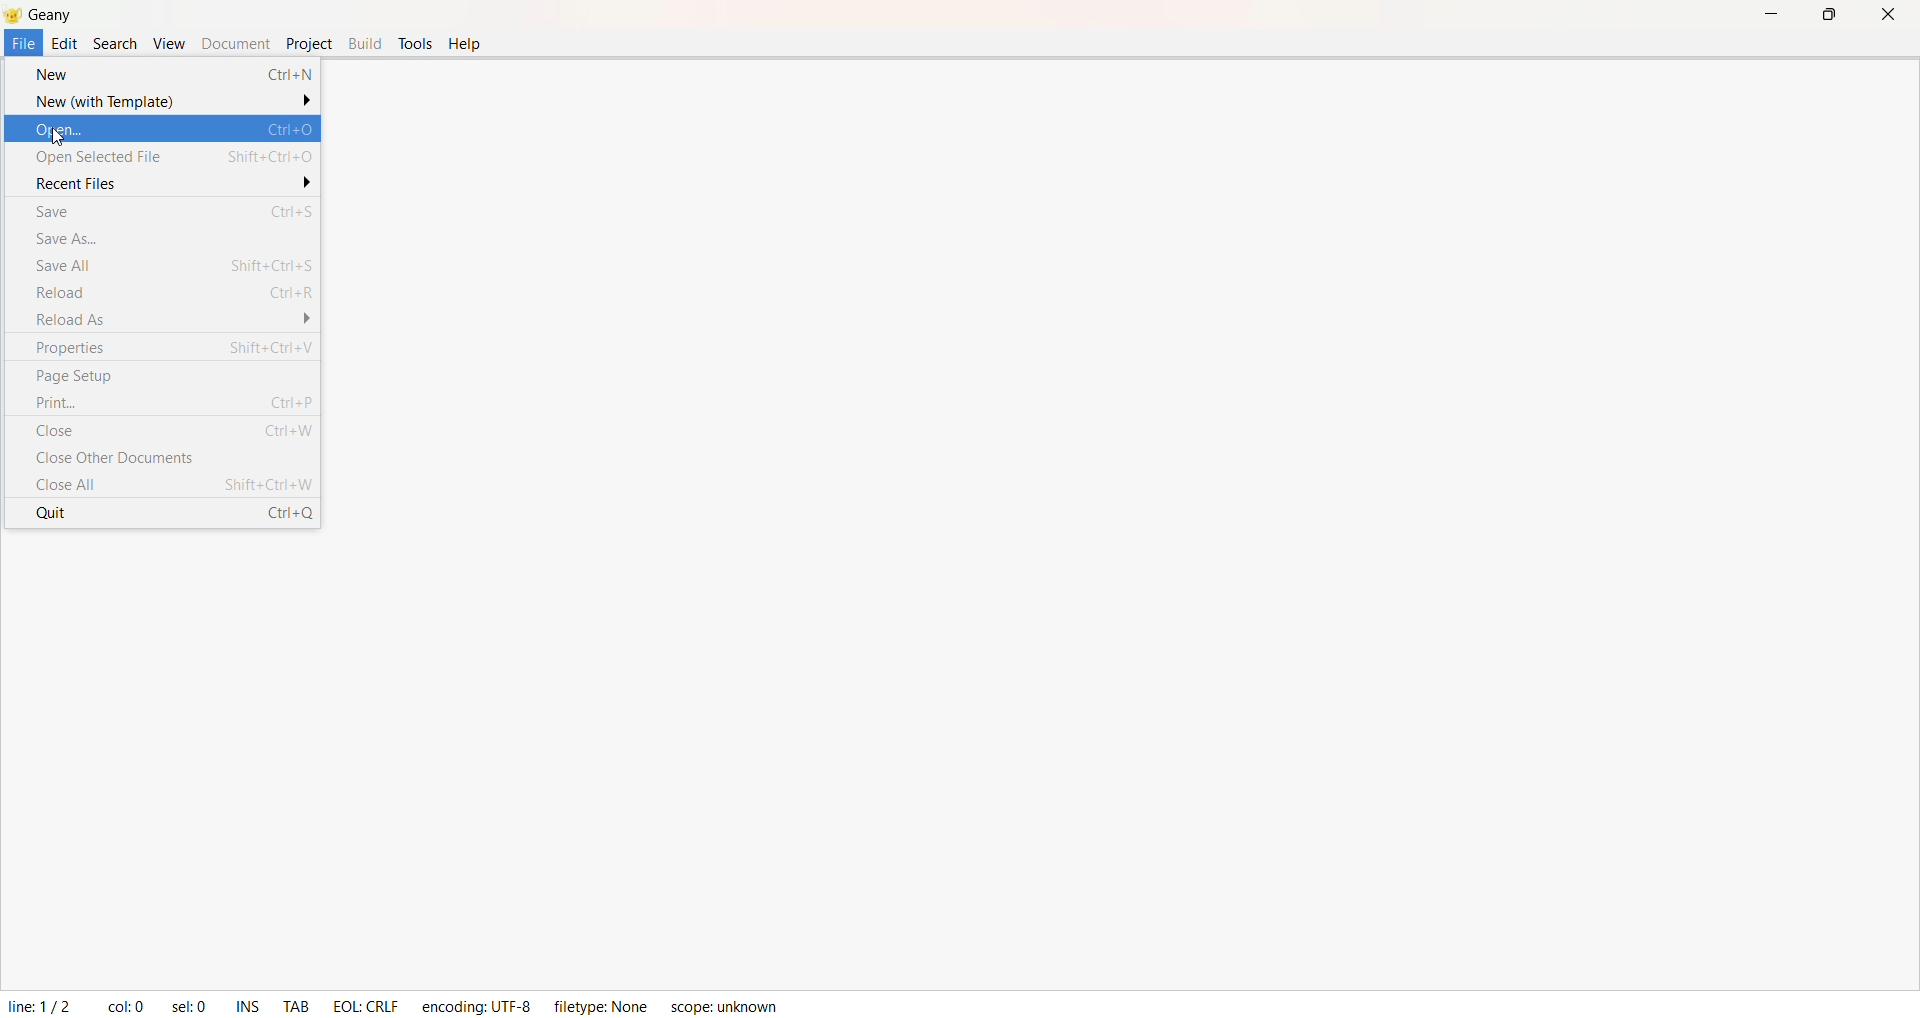 The image size is (1920, 1018). What do you see at coordinates (175, 130) in the screenshot?
I see `Open` at bounding box center [175, 130].